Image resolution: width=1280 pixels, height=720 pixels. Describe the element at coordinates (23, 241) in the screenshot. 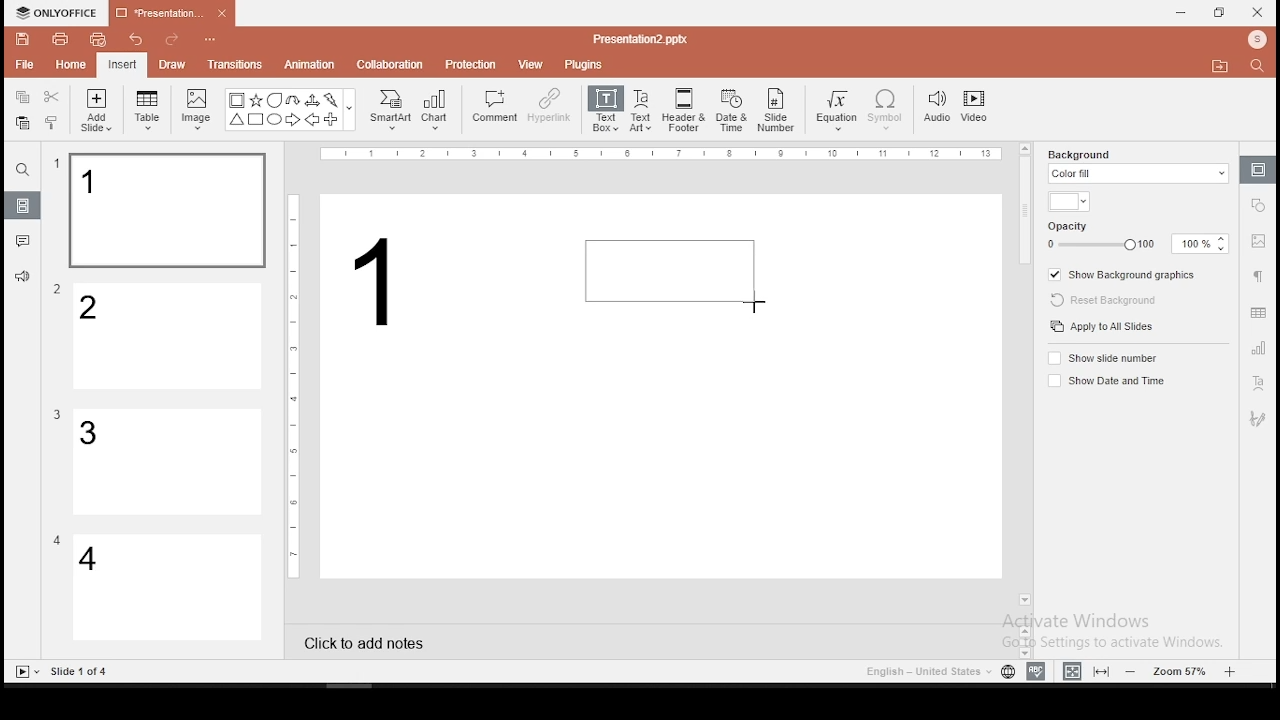

I see `comments` at that location.